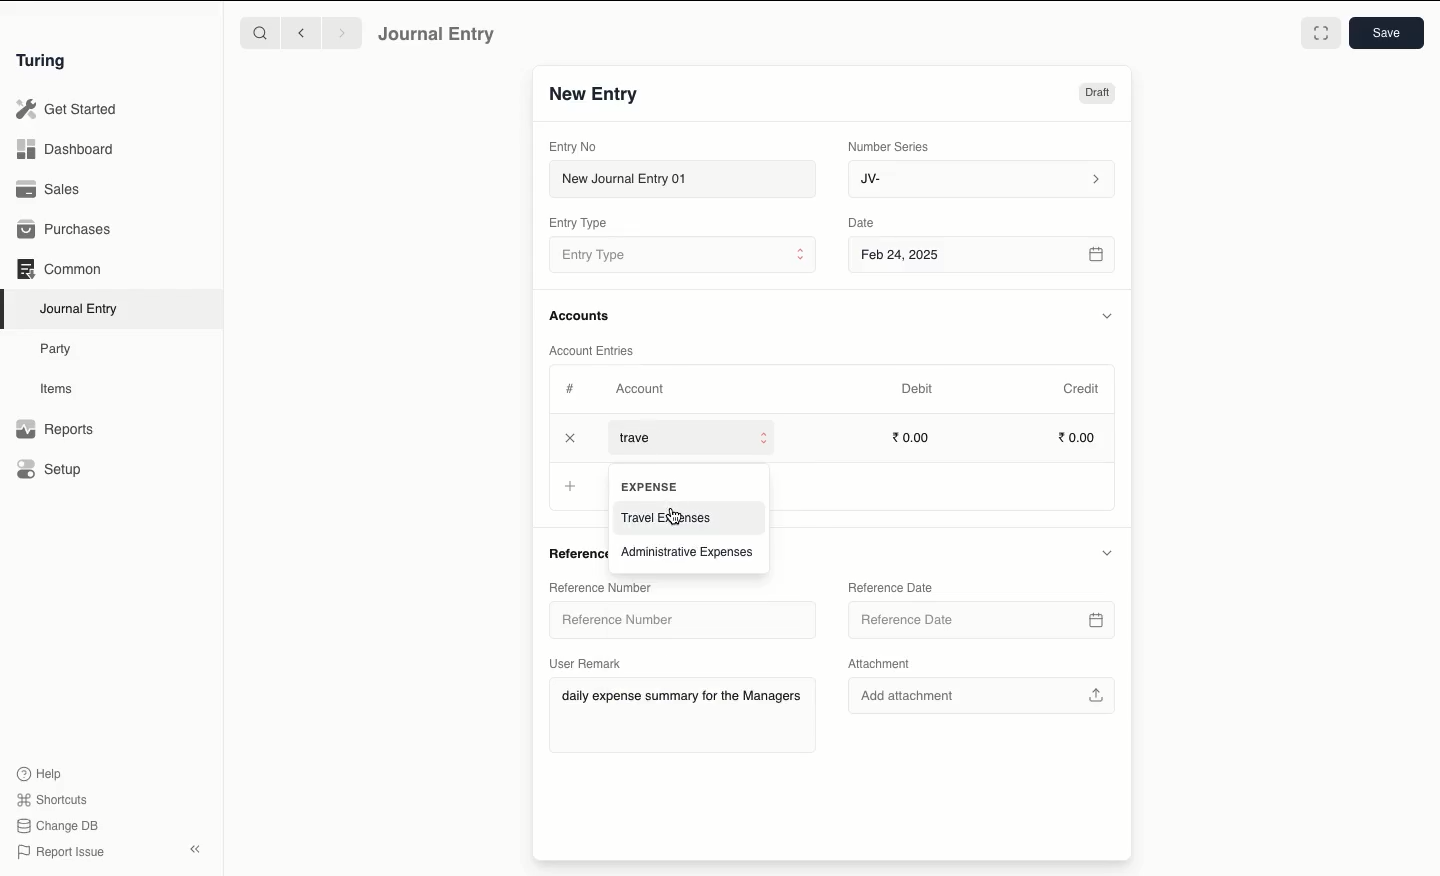 This screenshot has width=1440, height=876. I want to click on New Journal Entry 01, so click(681, 178).